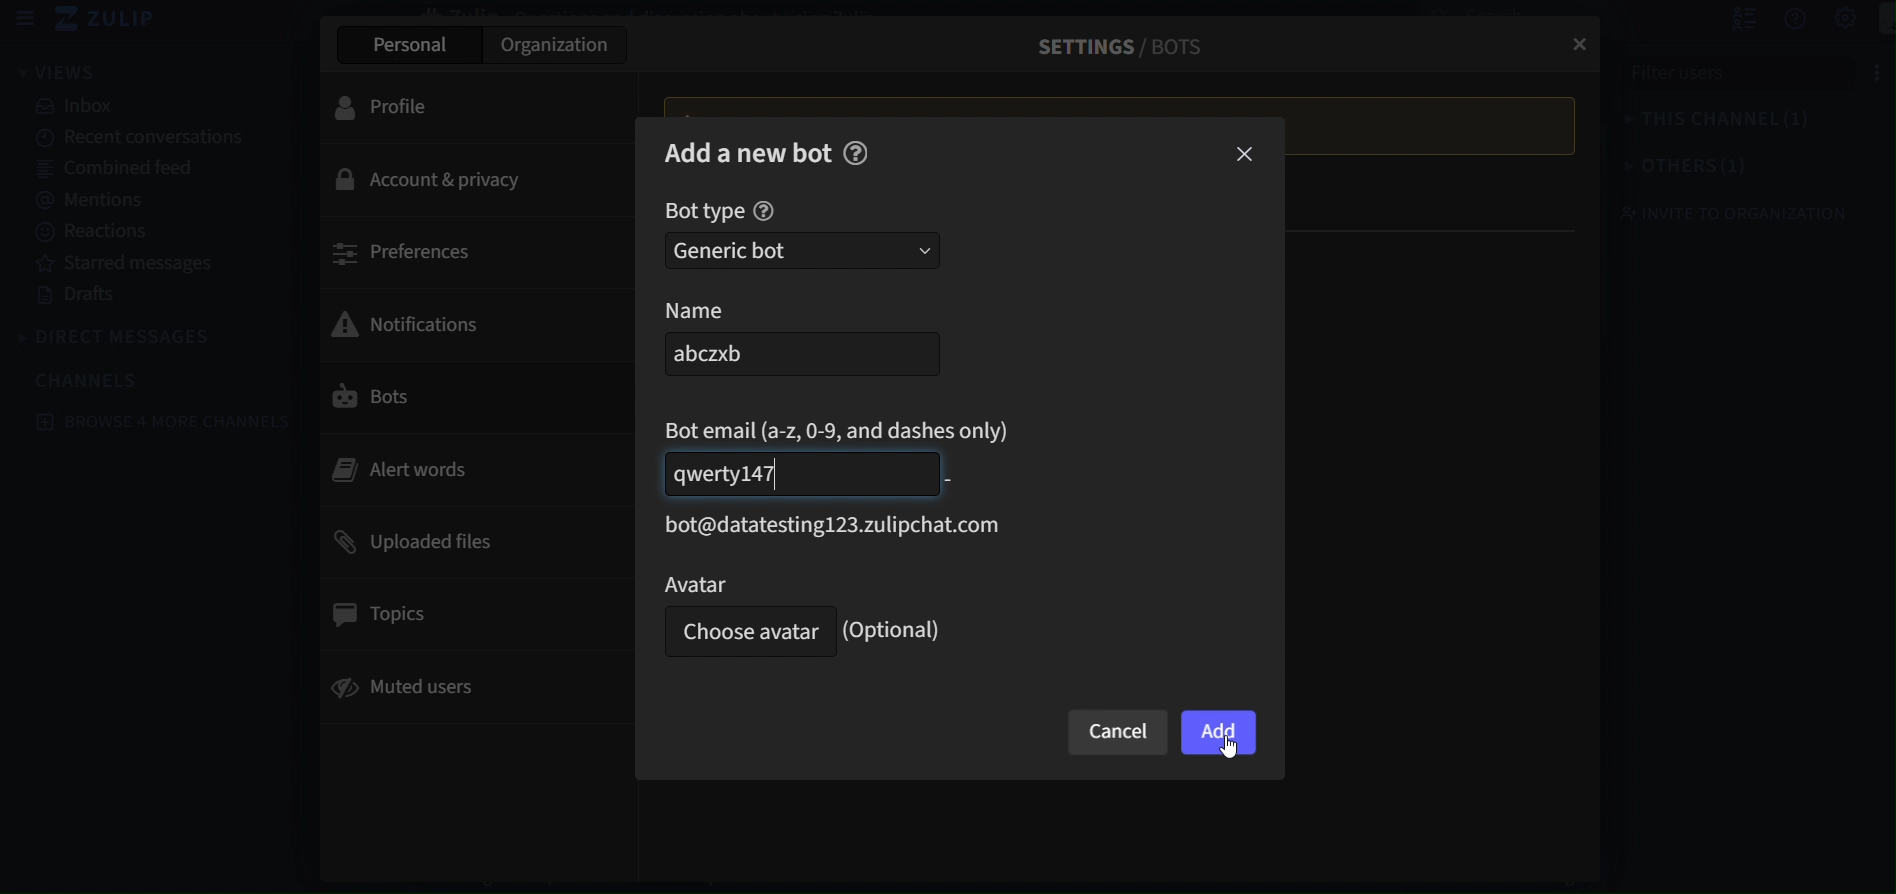  I want to click on bot email(a-z,0-9, and dashes only), so click(840, 430).